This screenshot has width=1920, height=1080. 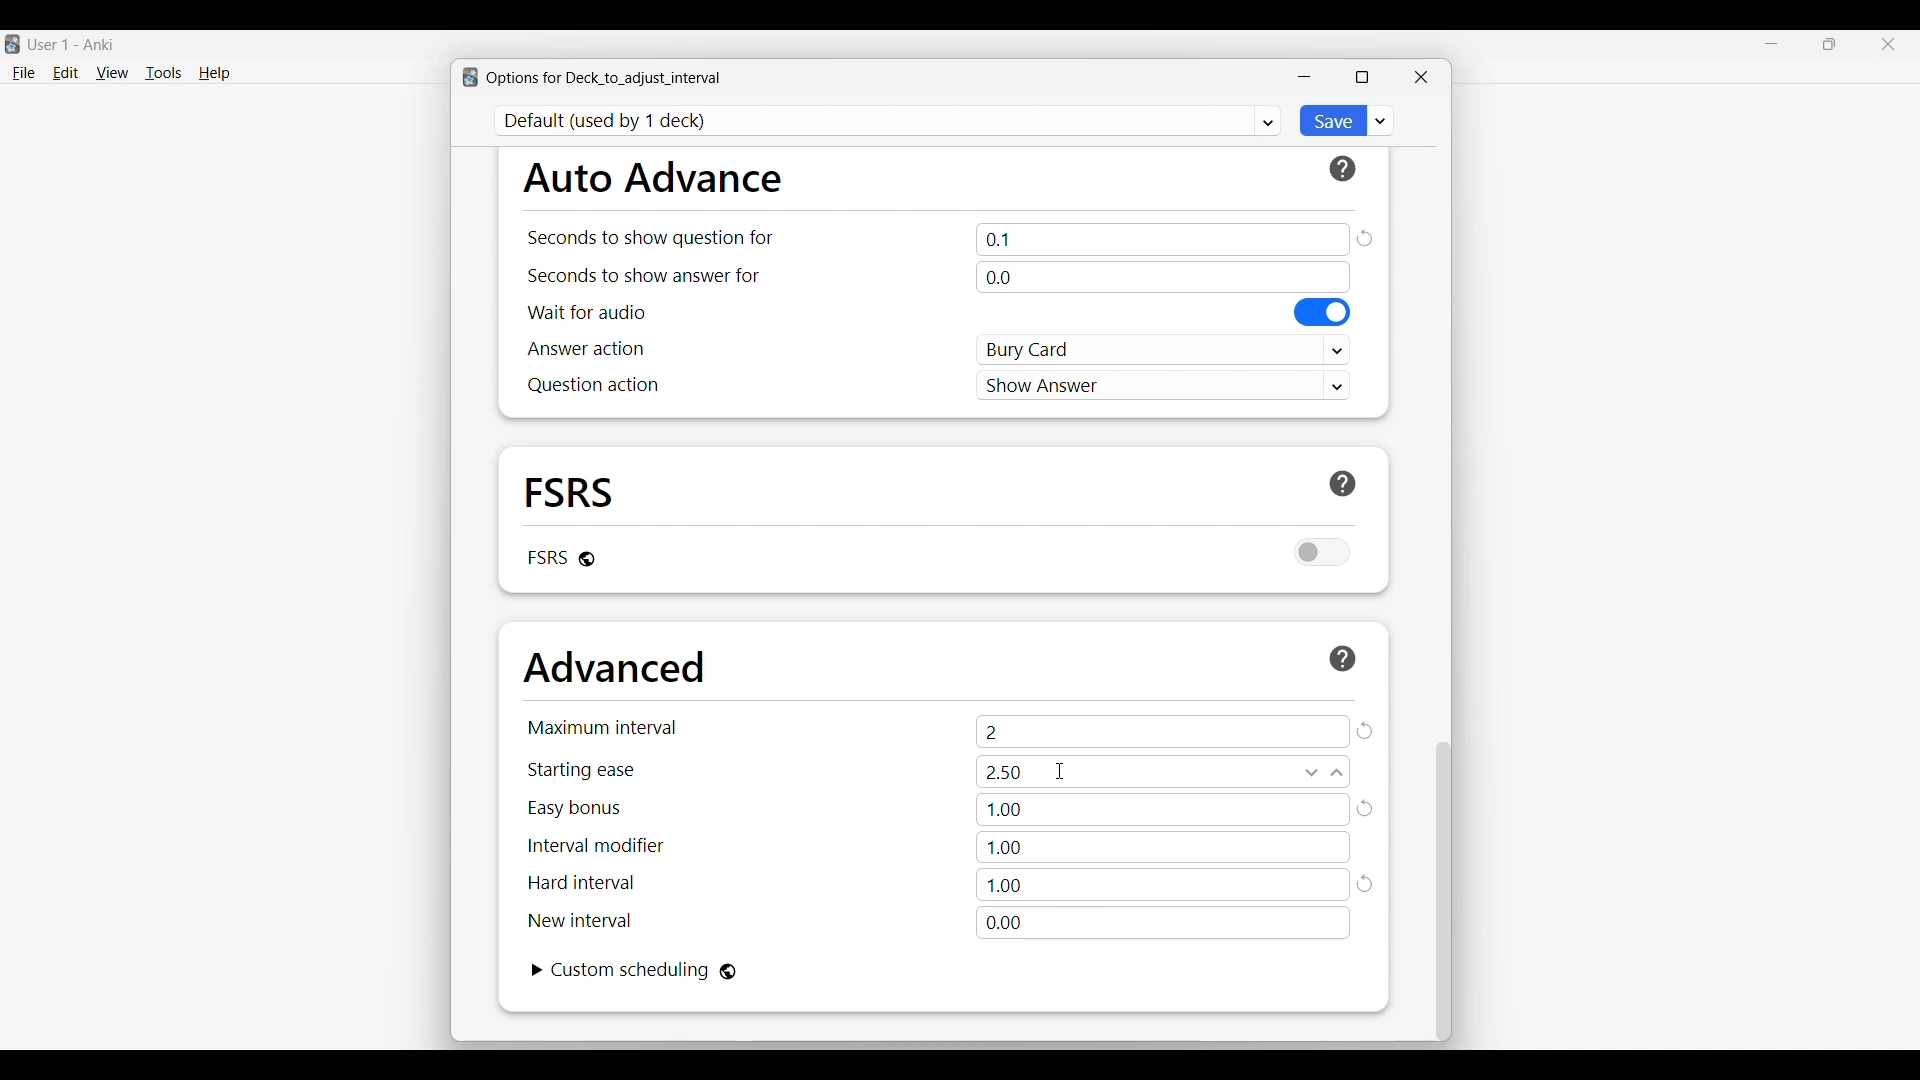 What do you see at coordinates (214, 74) in the screenshot?
I see `Help menu` at bounding box center [214, 74].